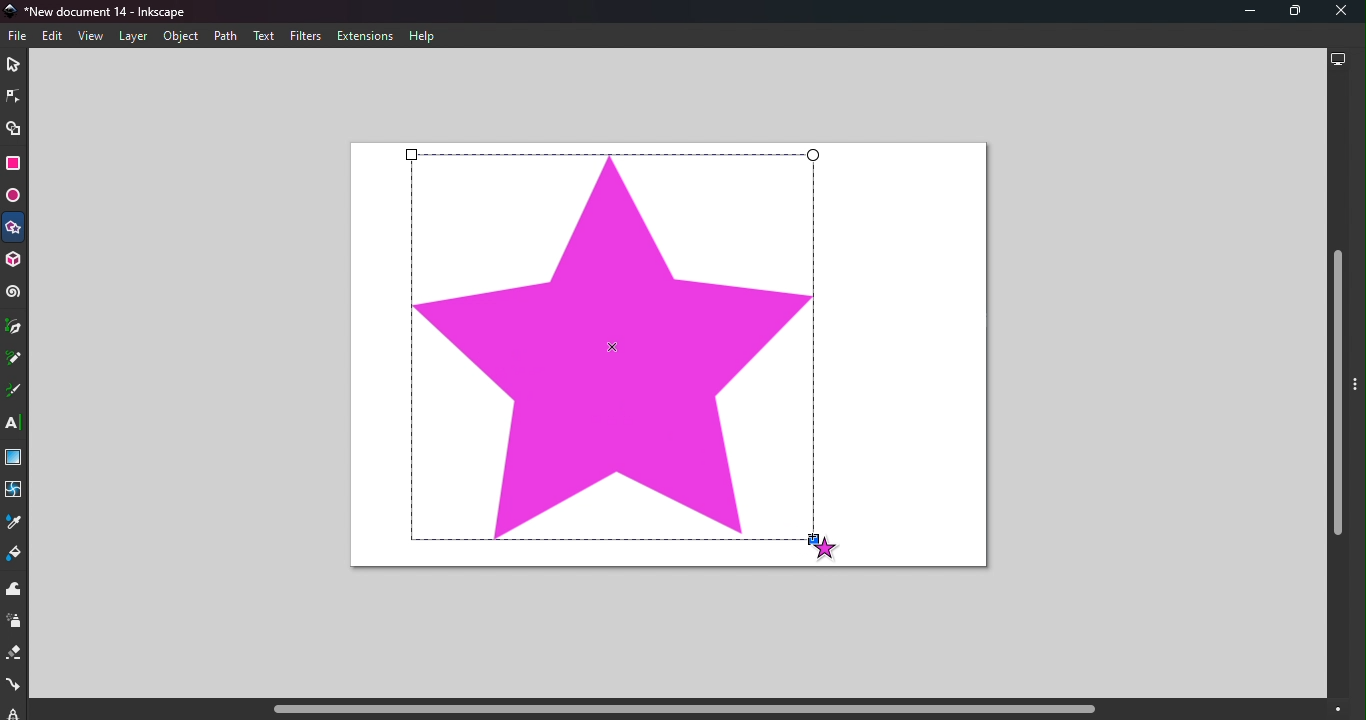  Describe the element at coordinates (264, 36) in the screenshot. I see `Text` at that location.